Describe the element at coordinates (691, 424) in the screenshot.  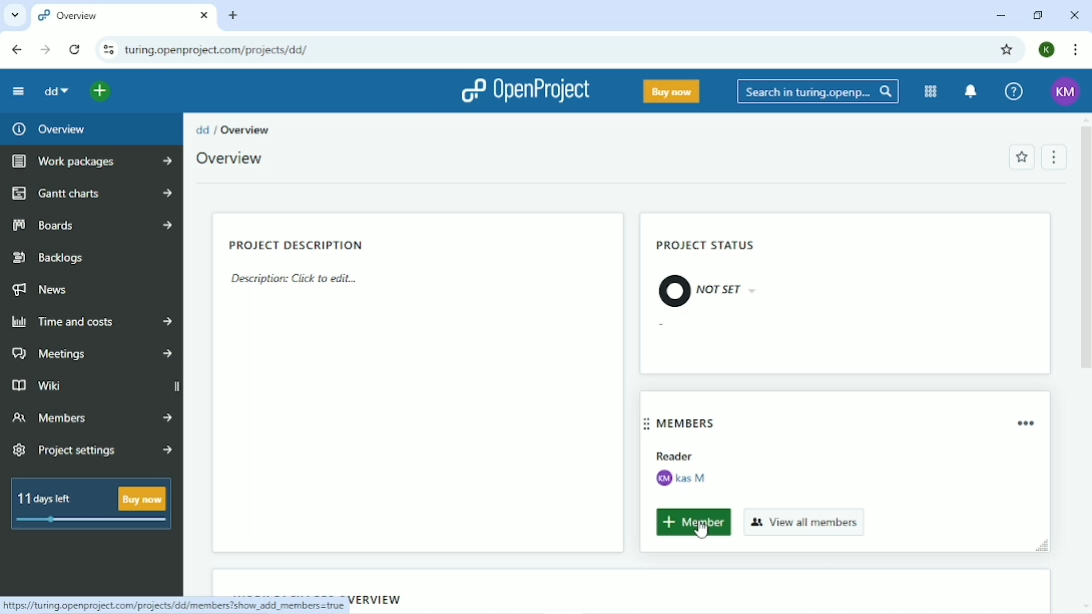
I see `Members` at that location.